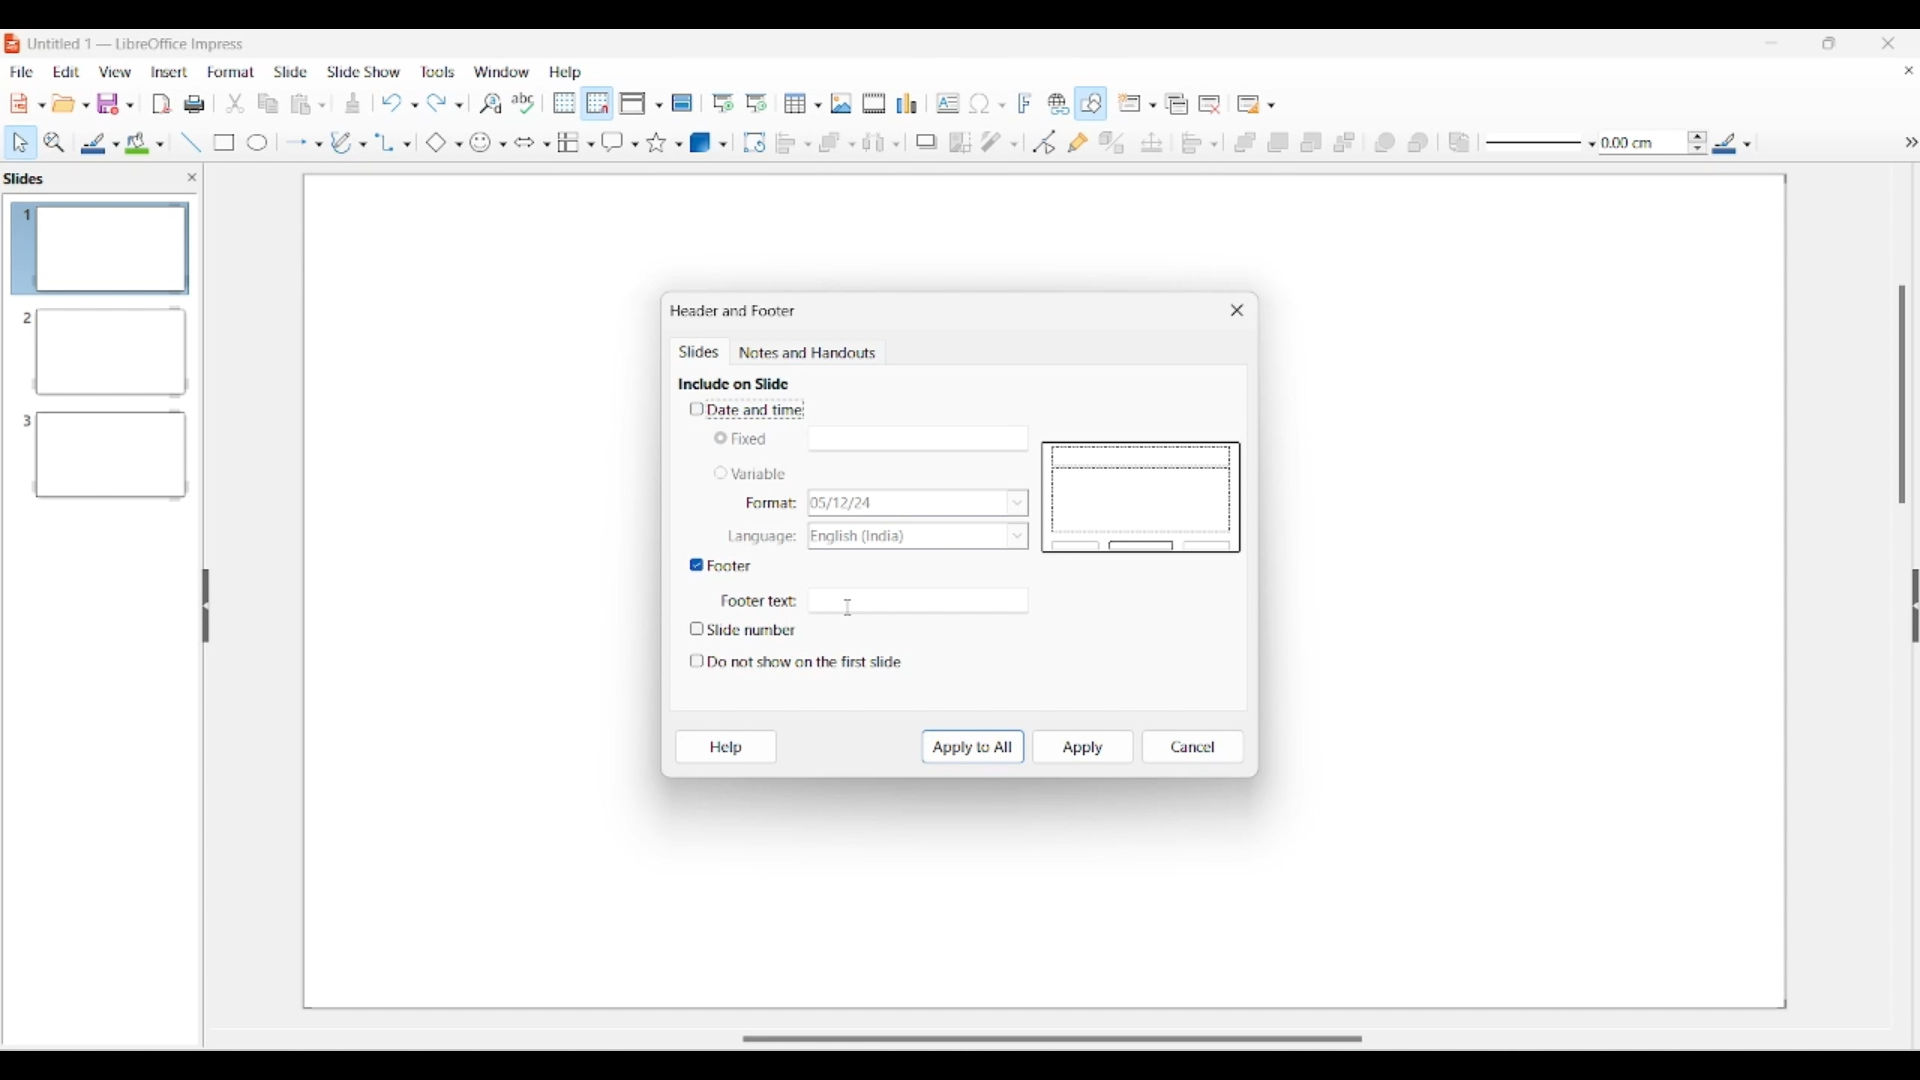 The height and width of the screenshot is (1080, 1920). I want to click on Insert audio/video, so click(874, 103).